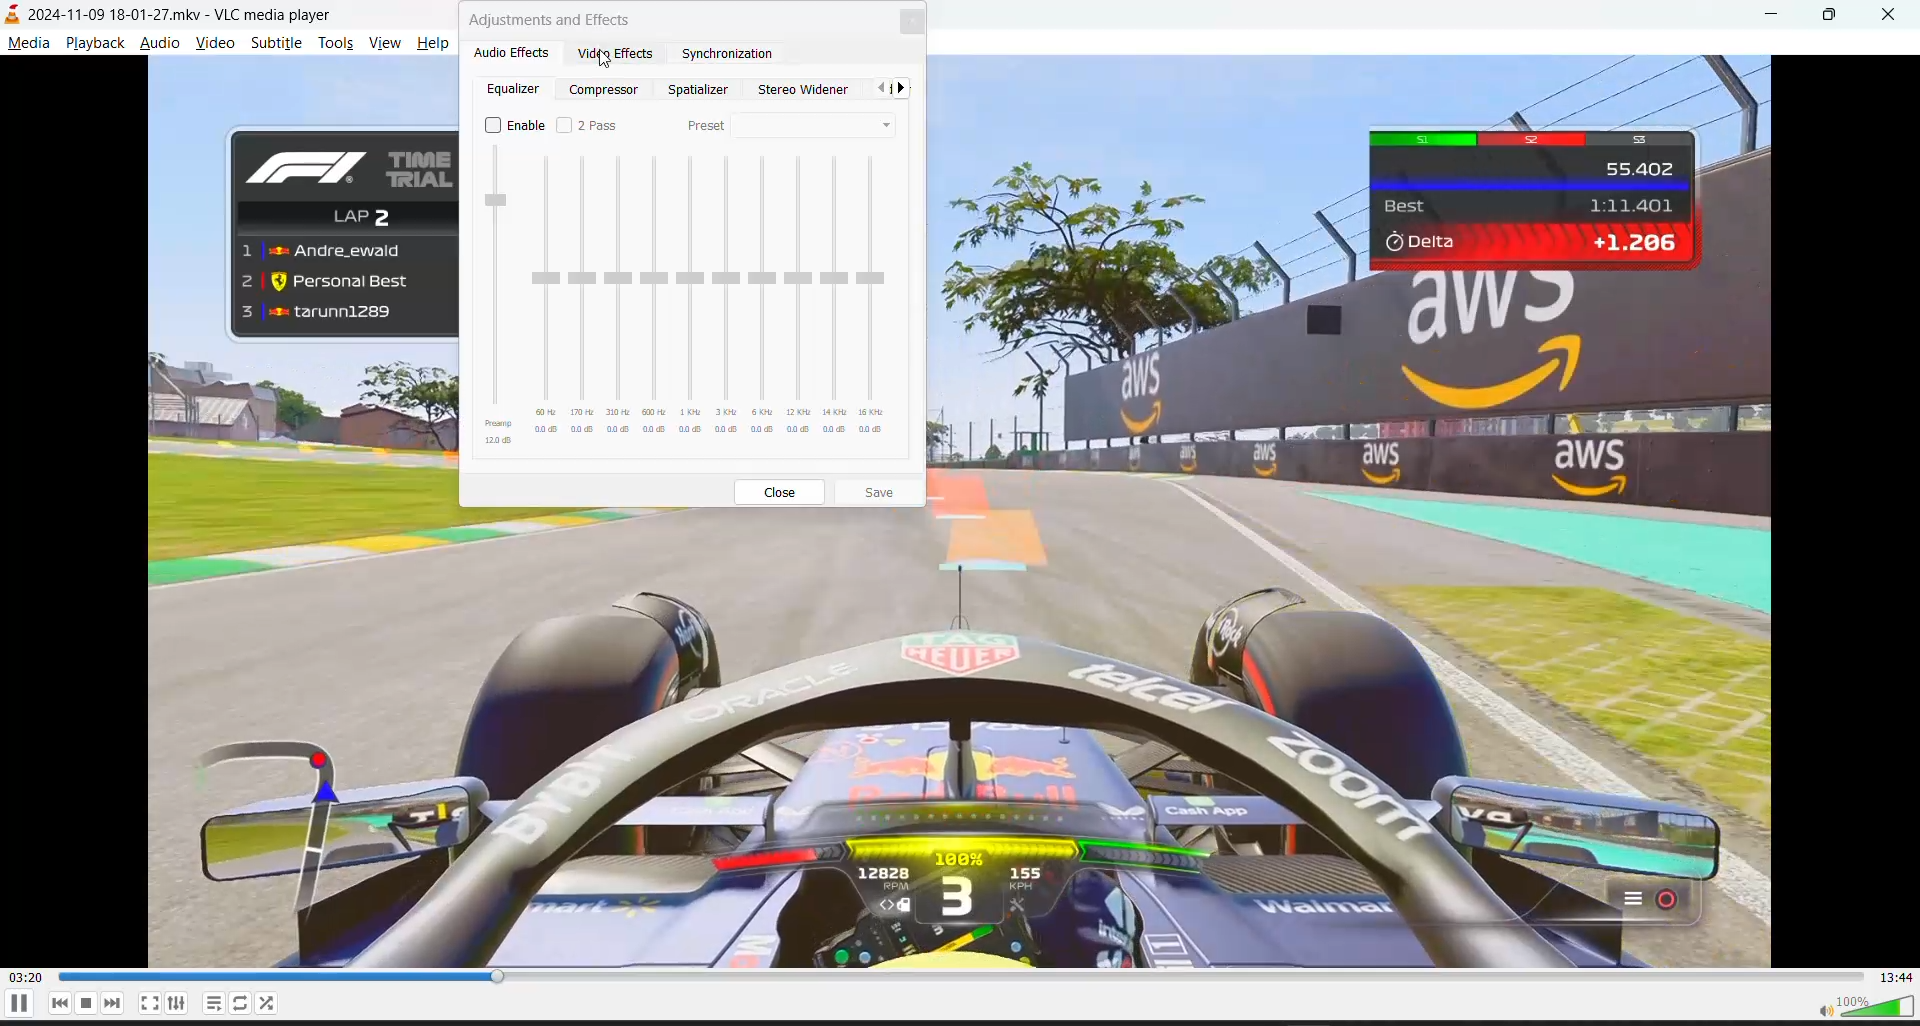 Image resolution: width=1920 pixels, height=1026 pixels. I want to click on slider, so click(618, 292).